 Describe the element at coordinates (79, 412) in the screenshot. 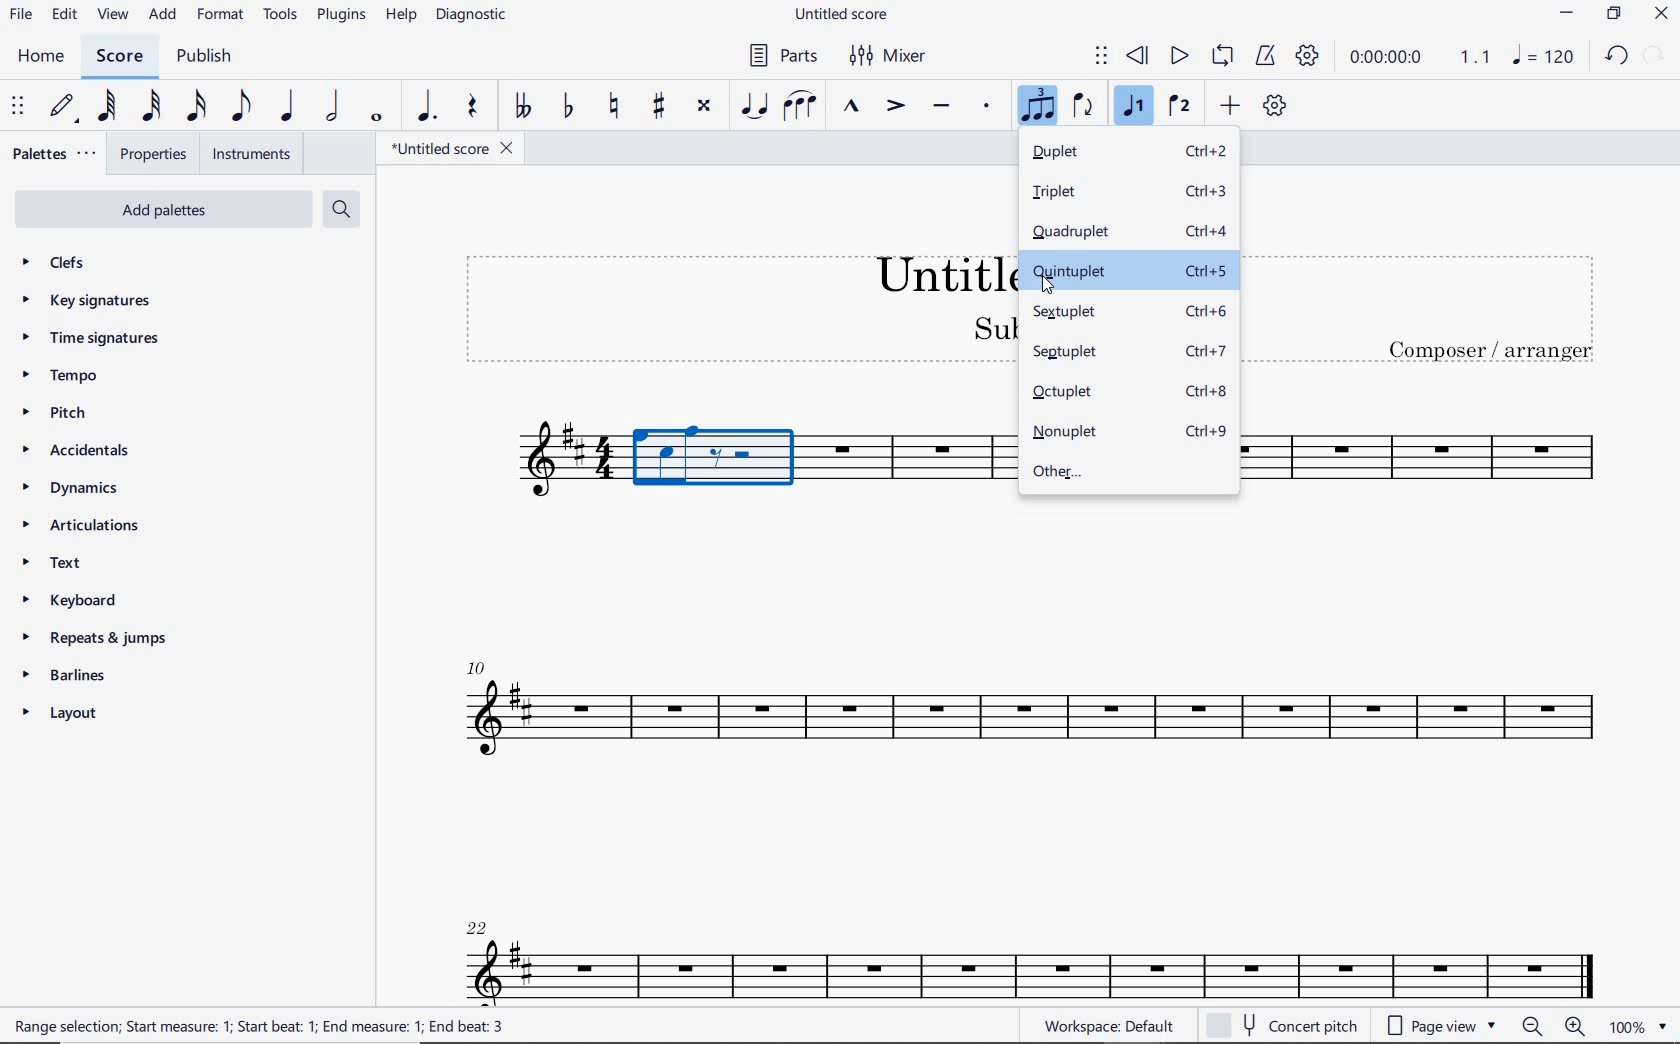

I see `PITCH` at that location.